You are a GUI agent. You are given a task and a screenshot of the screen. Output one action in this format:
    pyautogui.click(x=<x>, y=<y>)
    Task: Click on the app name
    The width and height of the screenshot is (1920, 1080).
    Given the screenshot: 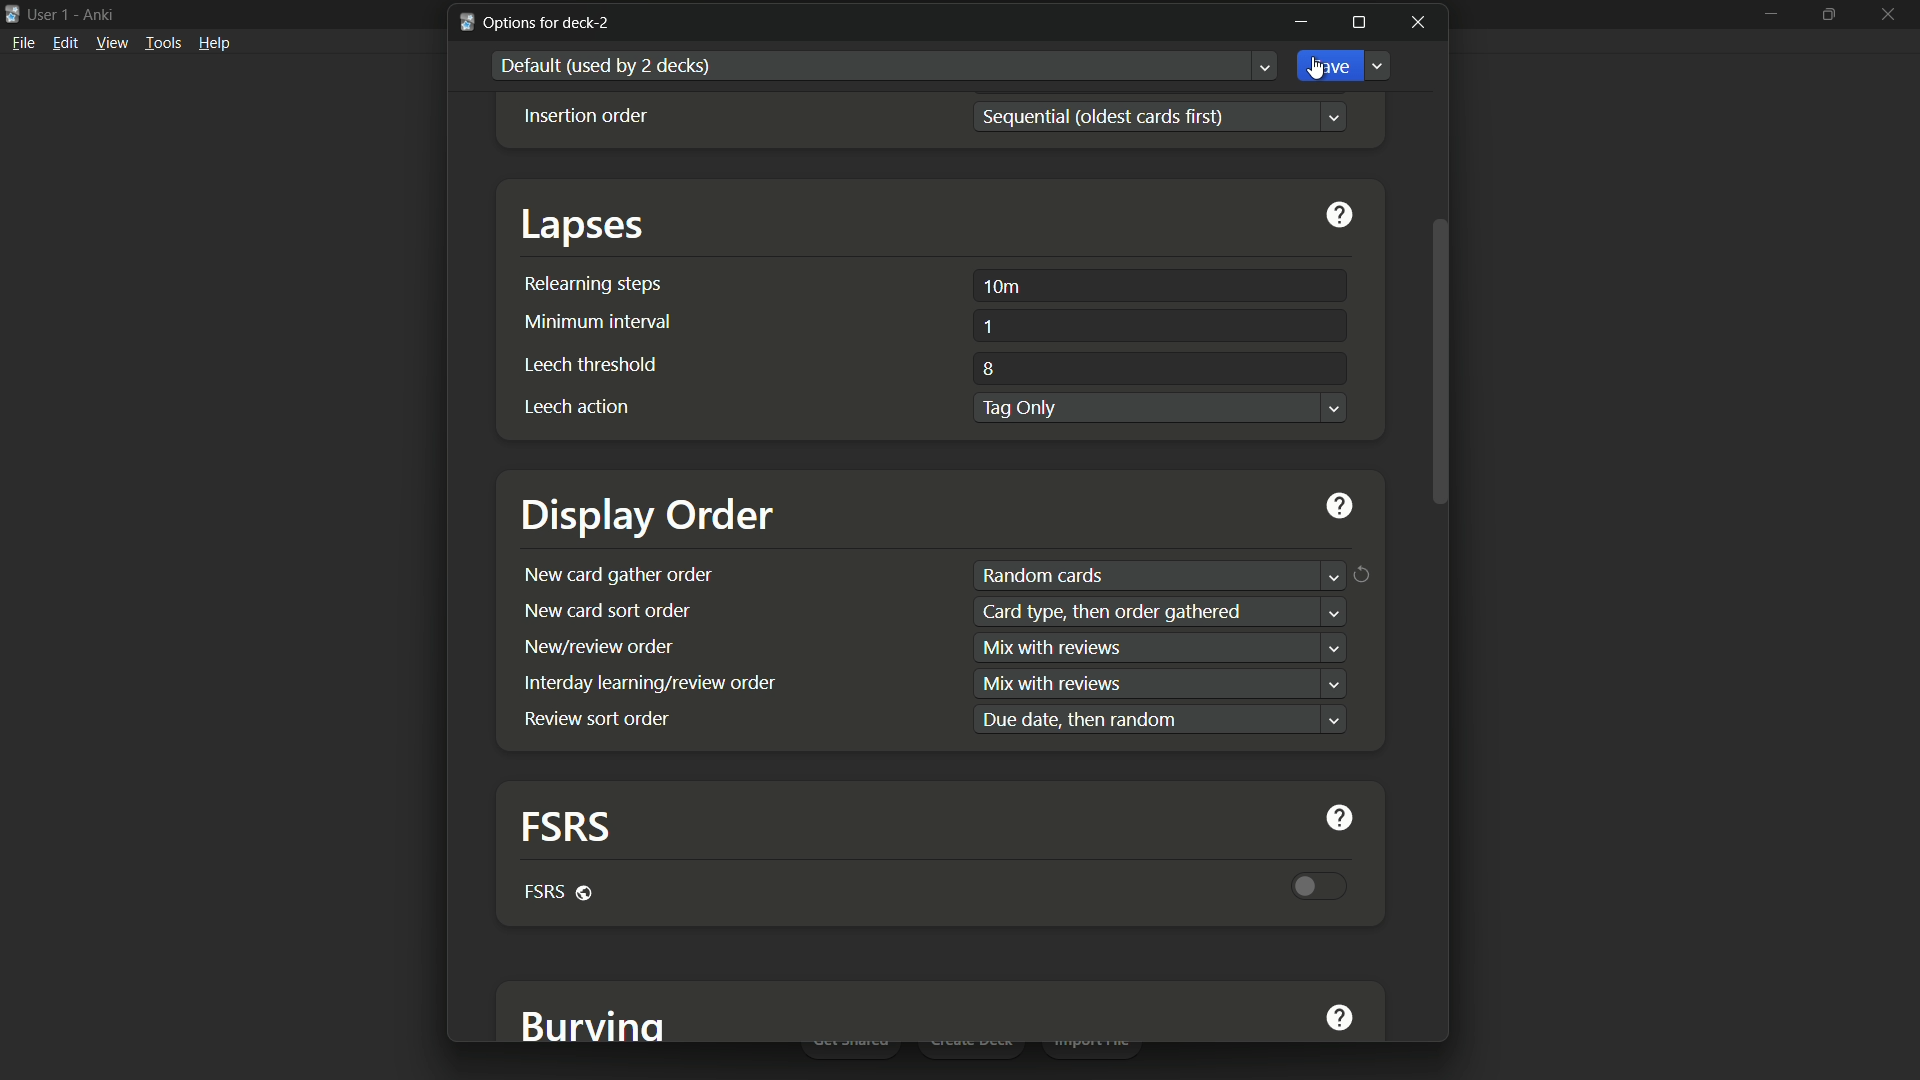 What is the action you would take?
    pyautogui.click(x=97, y=15)
    